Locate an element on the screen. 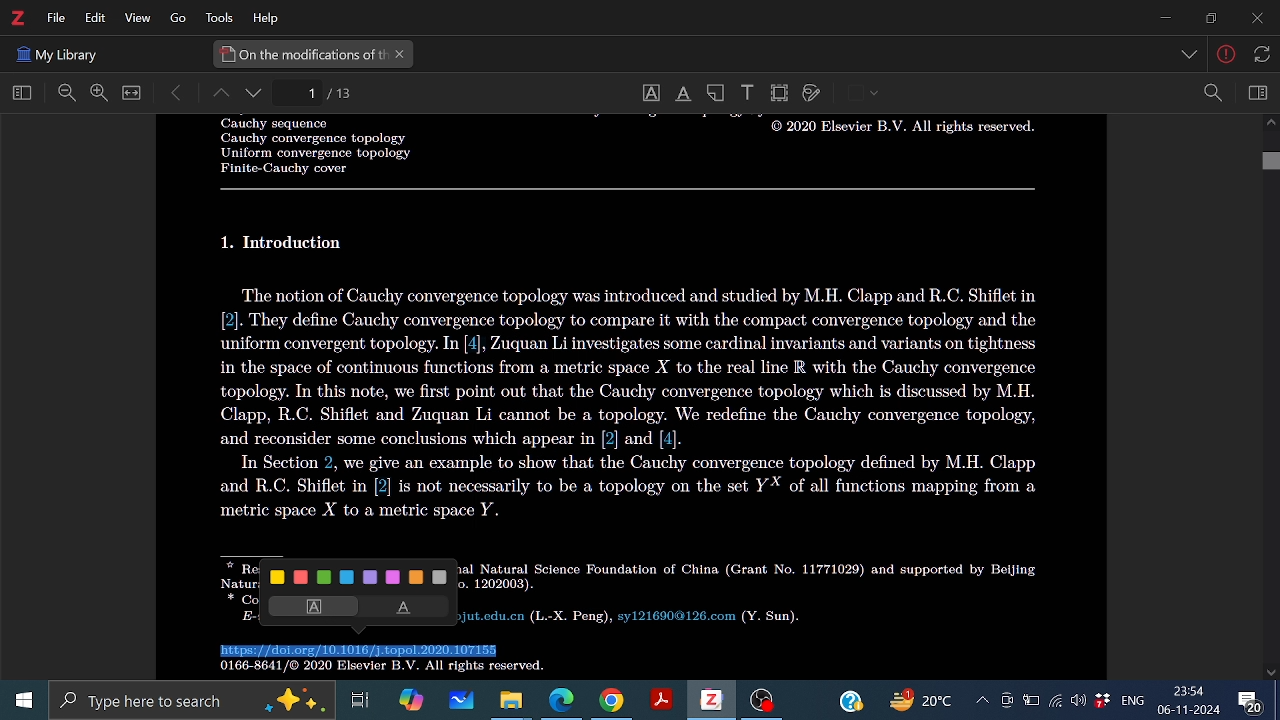  OBS studio is located at coordinates (762, 702).